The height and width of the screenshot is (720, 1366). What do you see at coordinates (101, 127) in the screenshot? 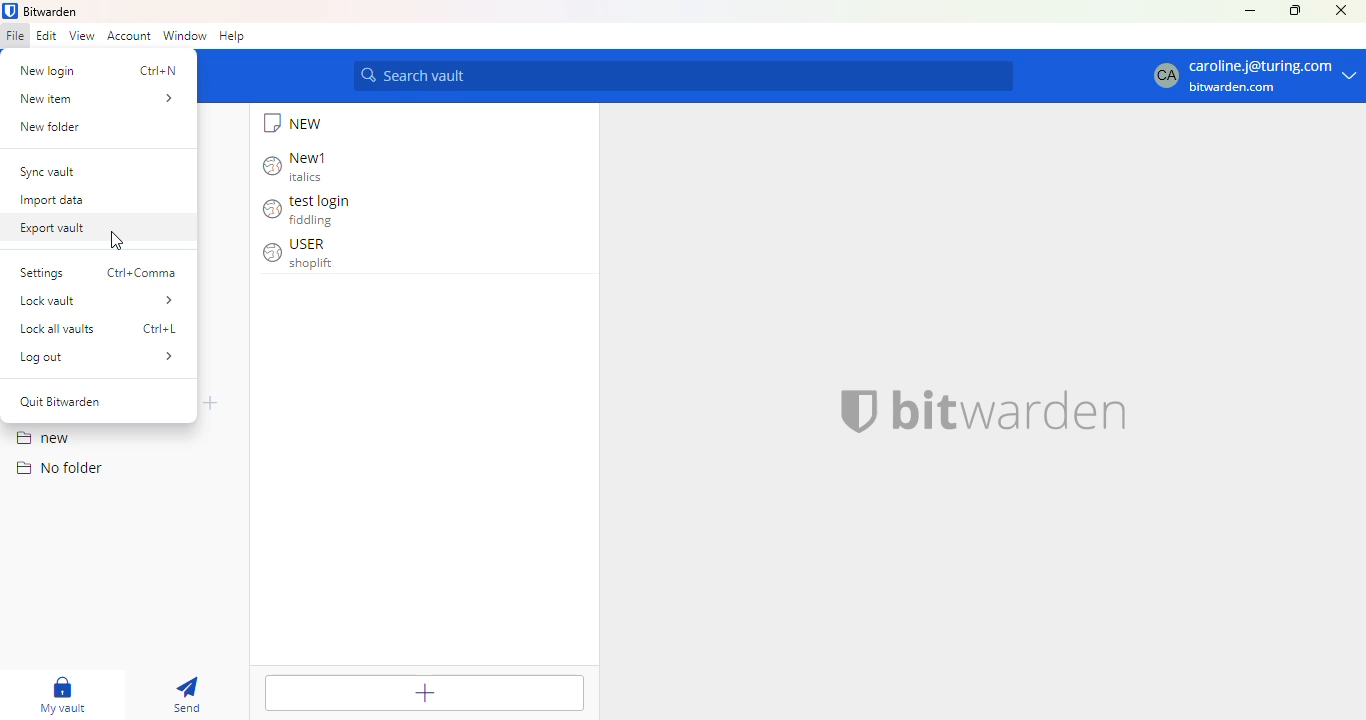
I see `new folder` at bounding box center [101, 127].